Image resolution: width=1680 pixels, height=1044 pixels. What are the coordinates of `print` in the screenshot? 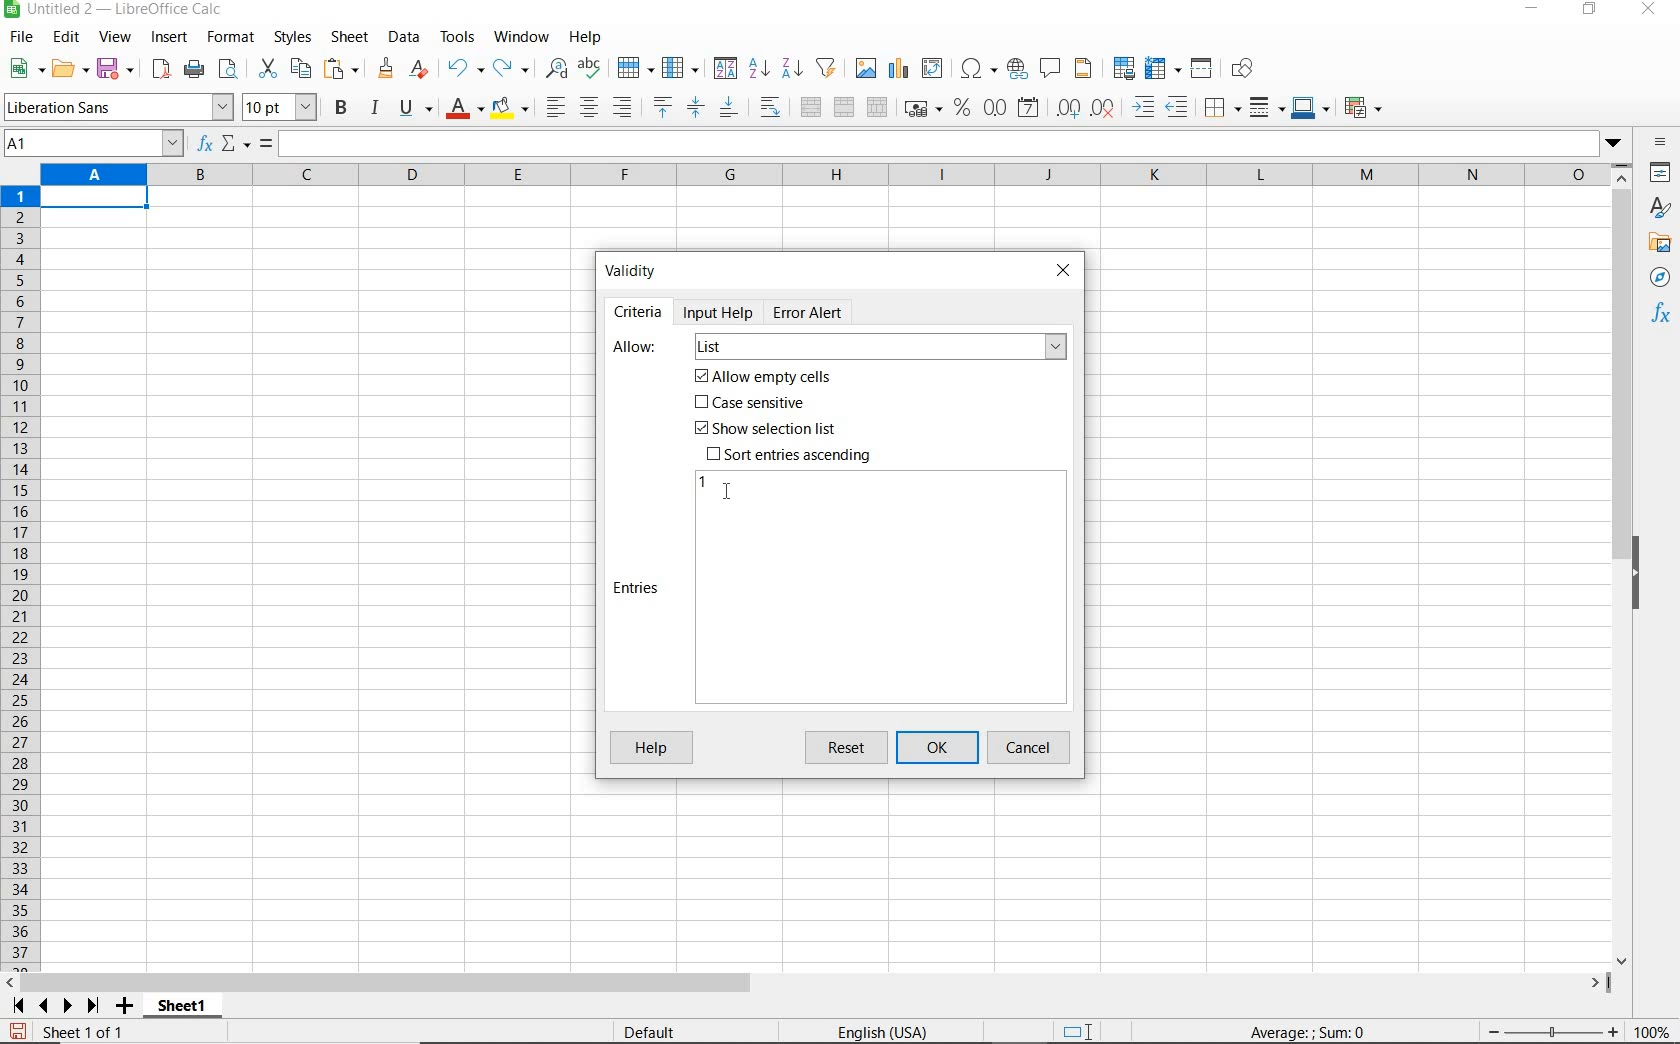 It's located at (194, 68).